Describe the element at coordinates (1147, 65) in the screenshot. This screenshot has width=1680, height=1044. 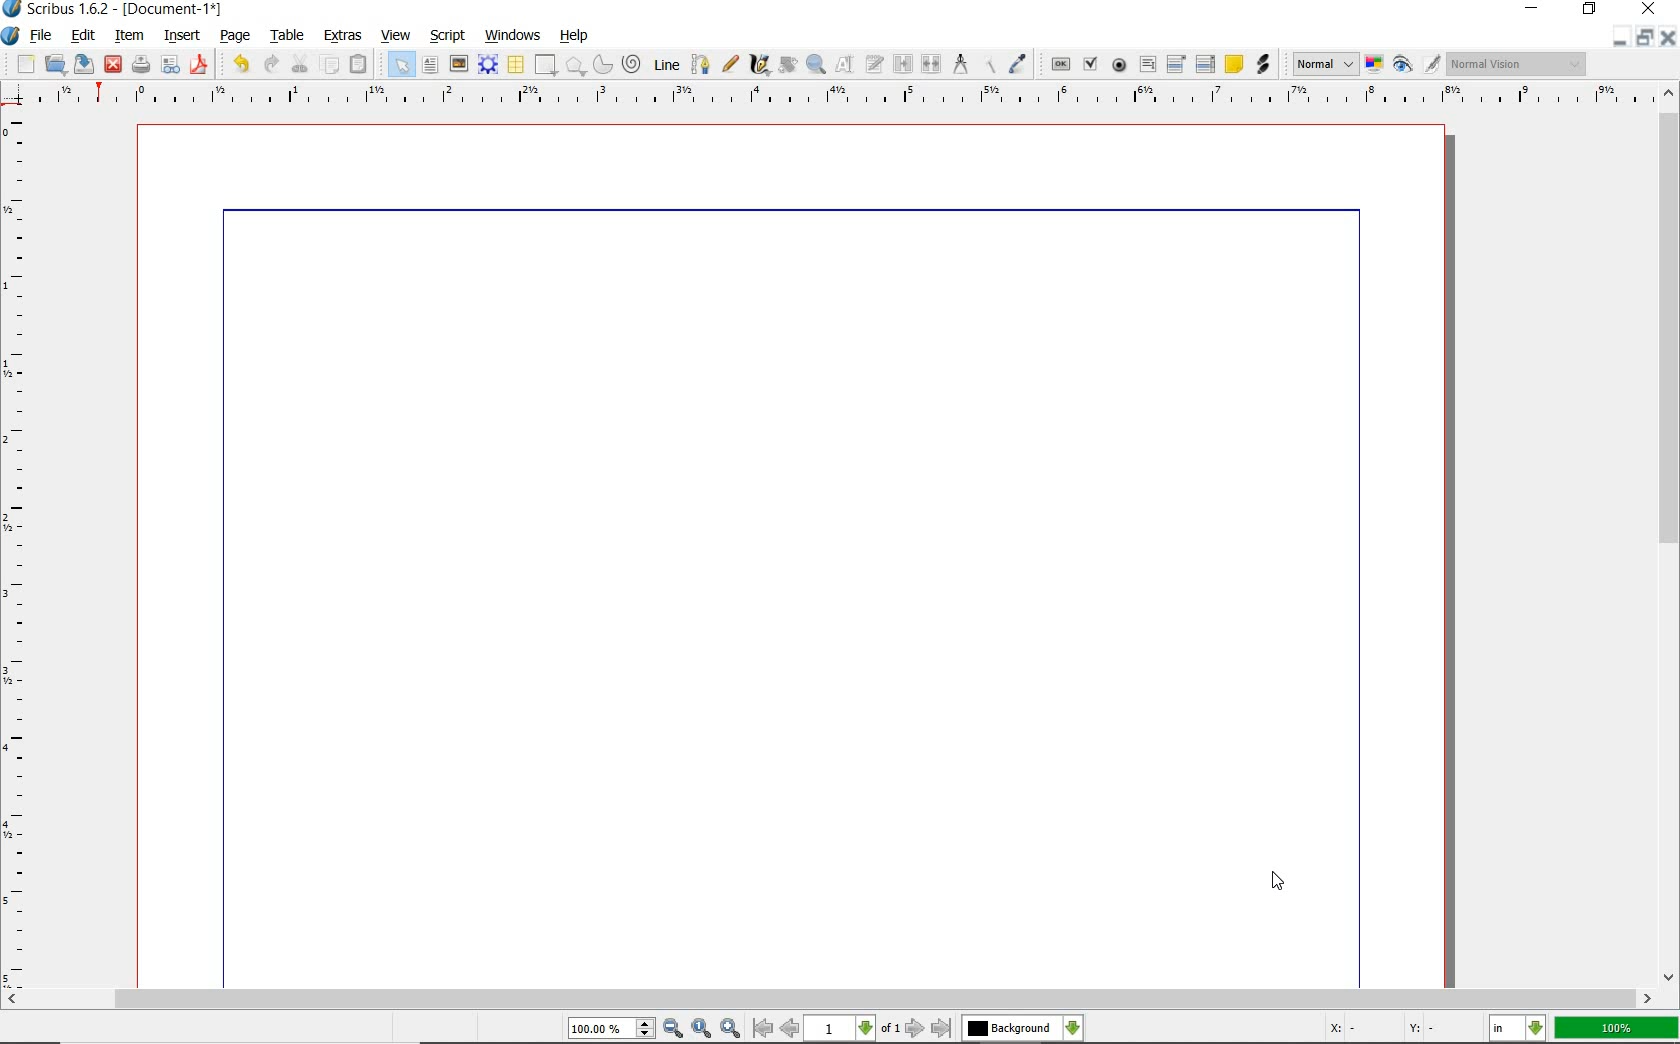
I see `pdf text field` at that location.